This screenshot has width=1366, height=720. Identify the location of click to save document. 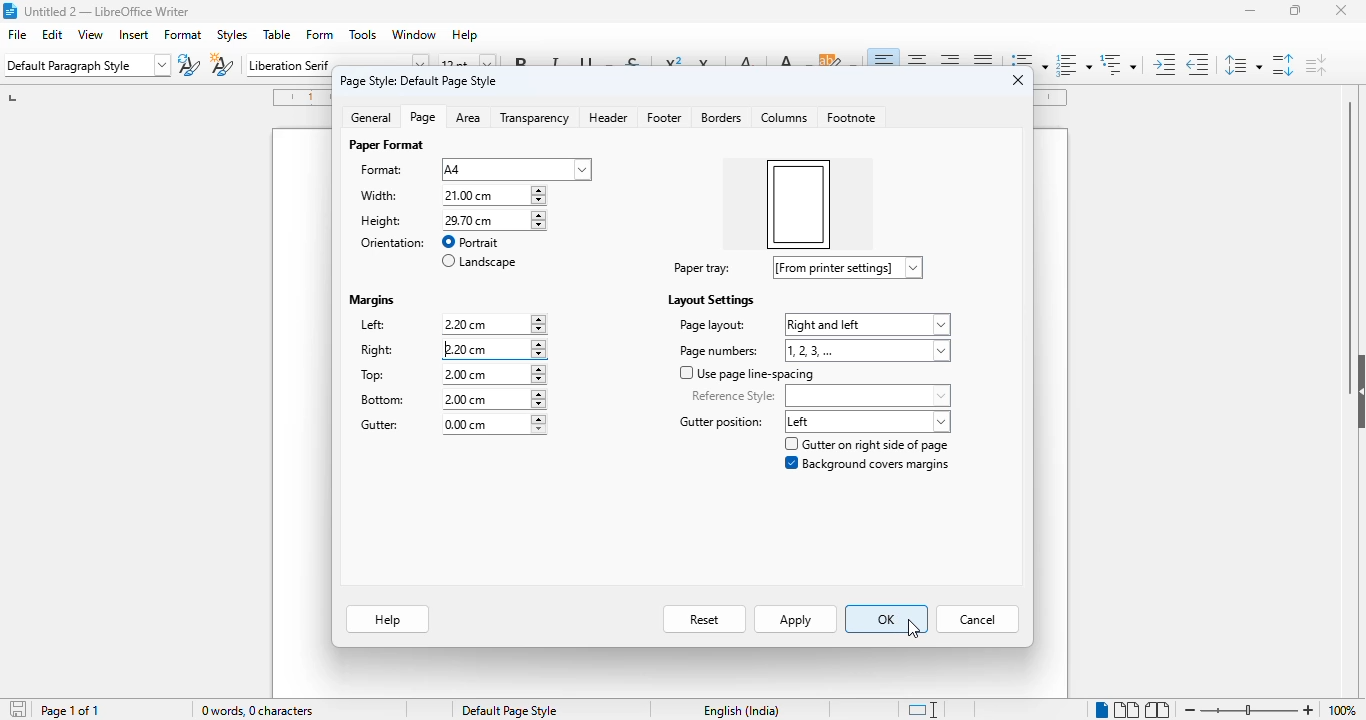
(17, 709).